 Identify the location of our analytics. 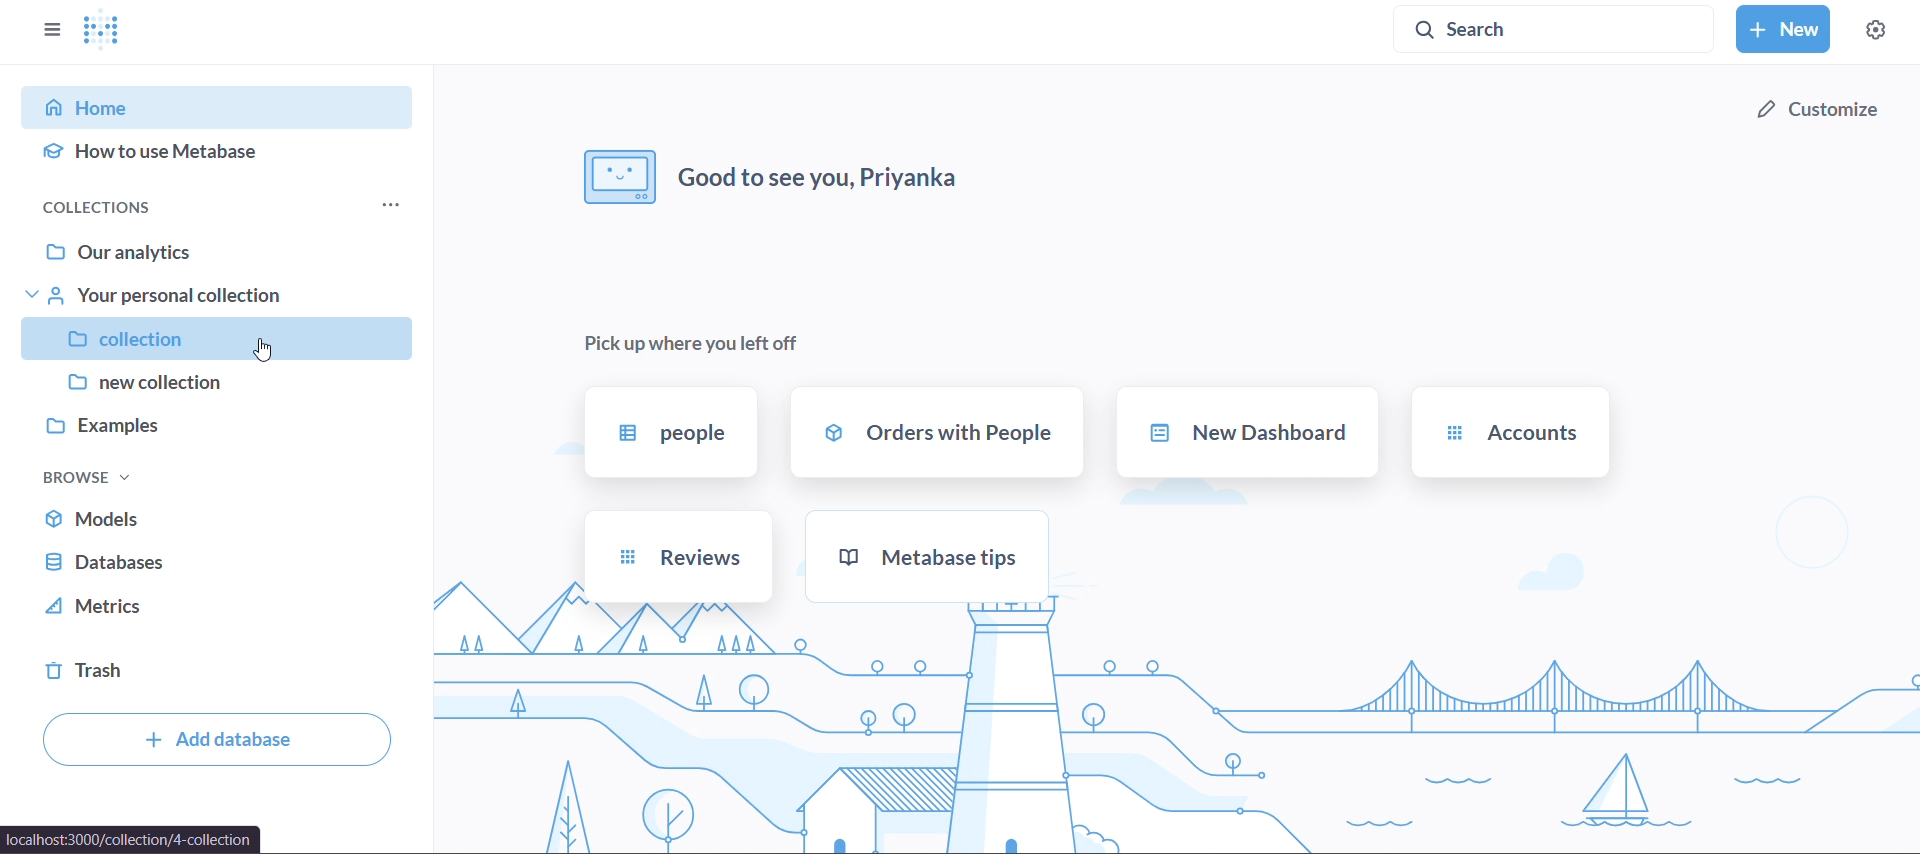
(222, 251).